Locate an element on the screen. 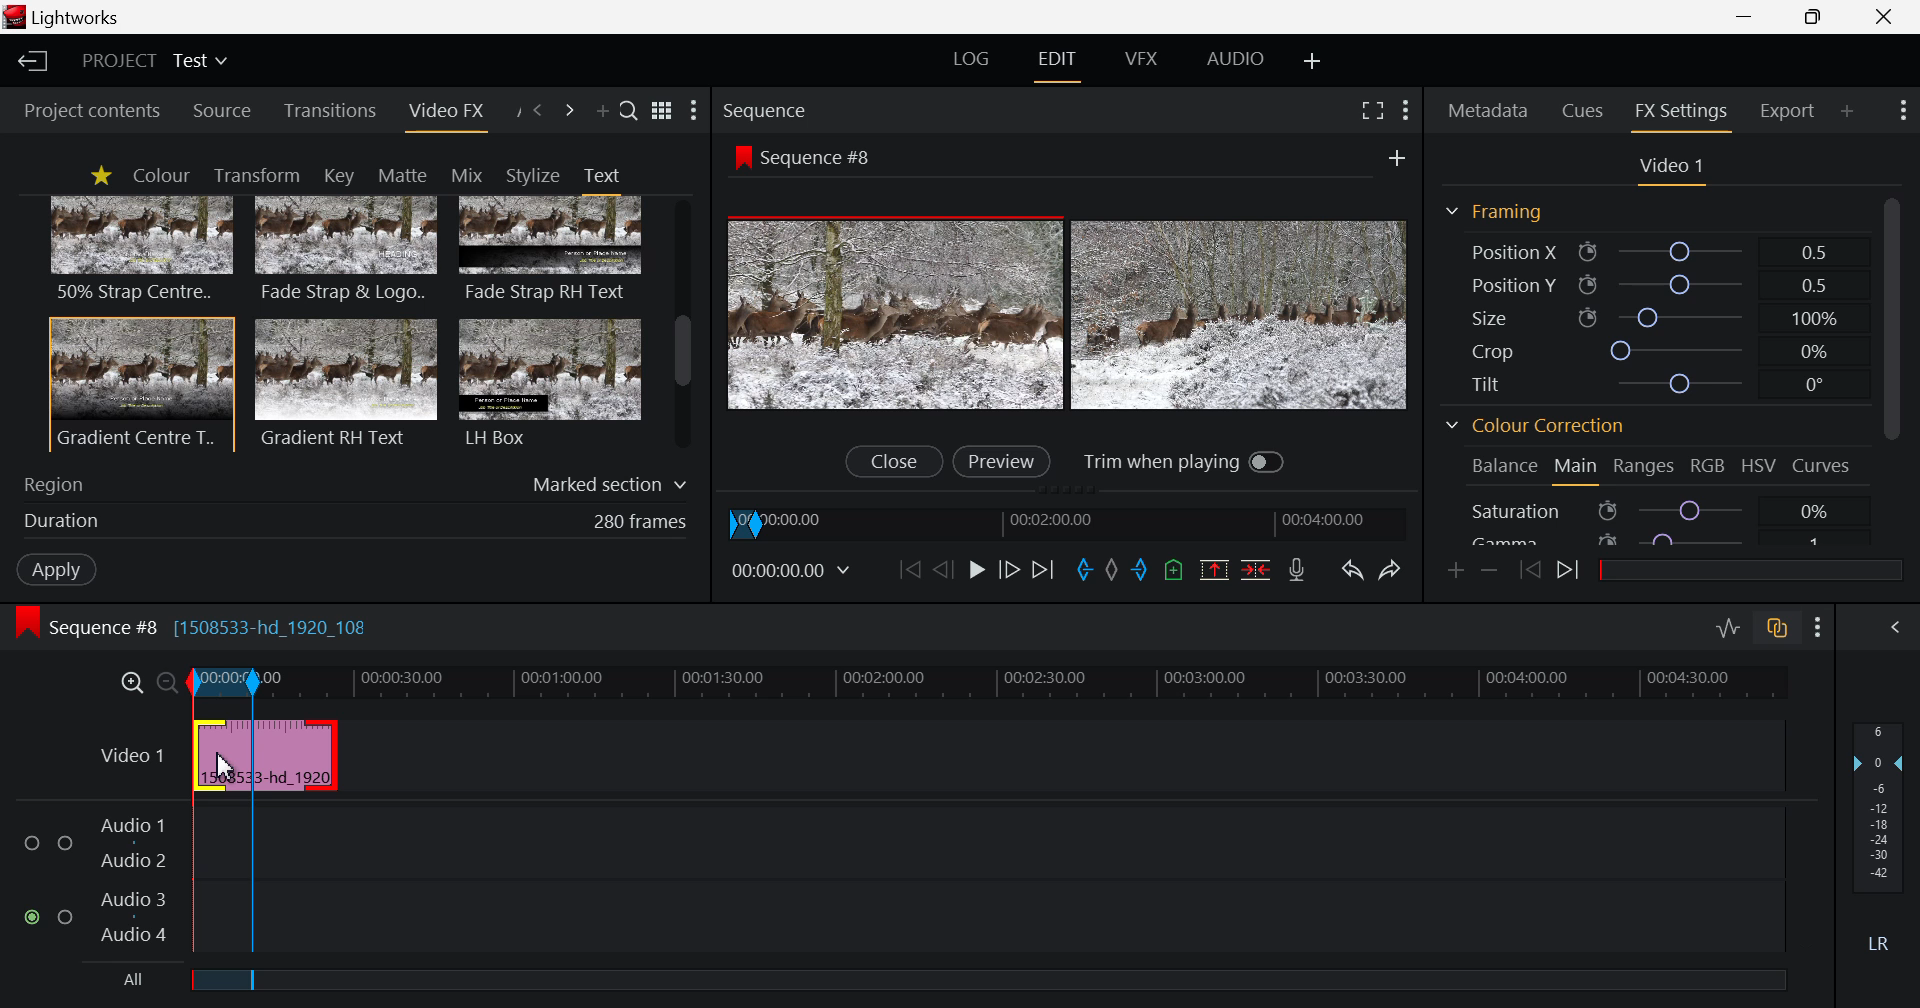 This screenshot has height=1008, width=1920. Next Panel is located at coordinates (569, 111).